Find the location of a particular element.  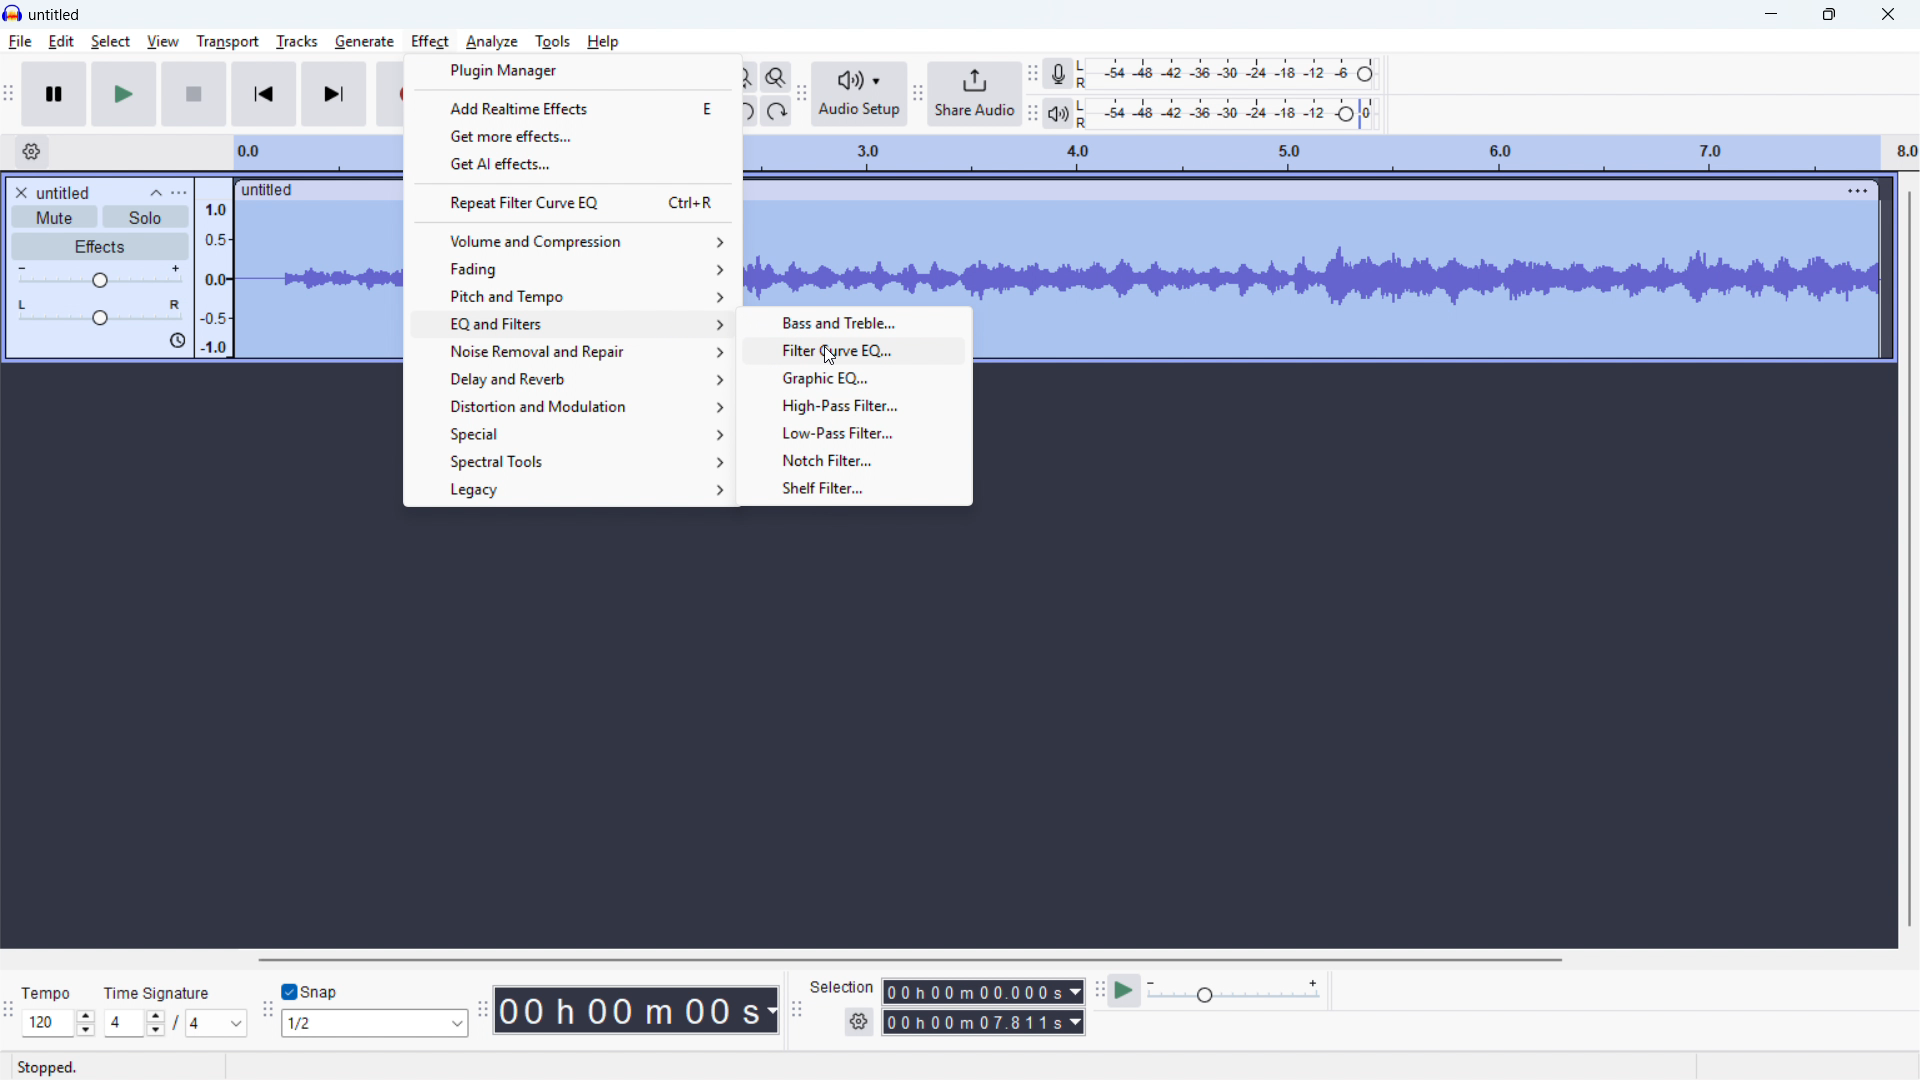

generate is located at coordinates (364, 41).